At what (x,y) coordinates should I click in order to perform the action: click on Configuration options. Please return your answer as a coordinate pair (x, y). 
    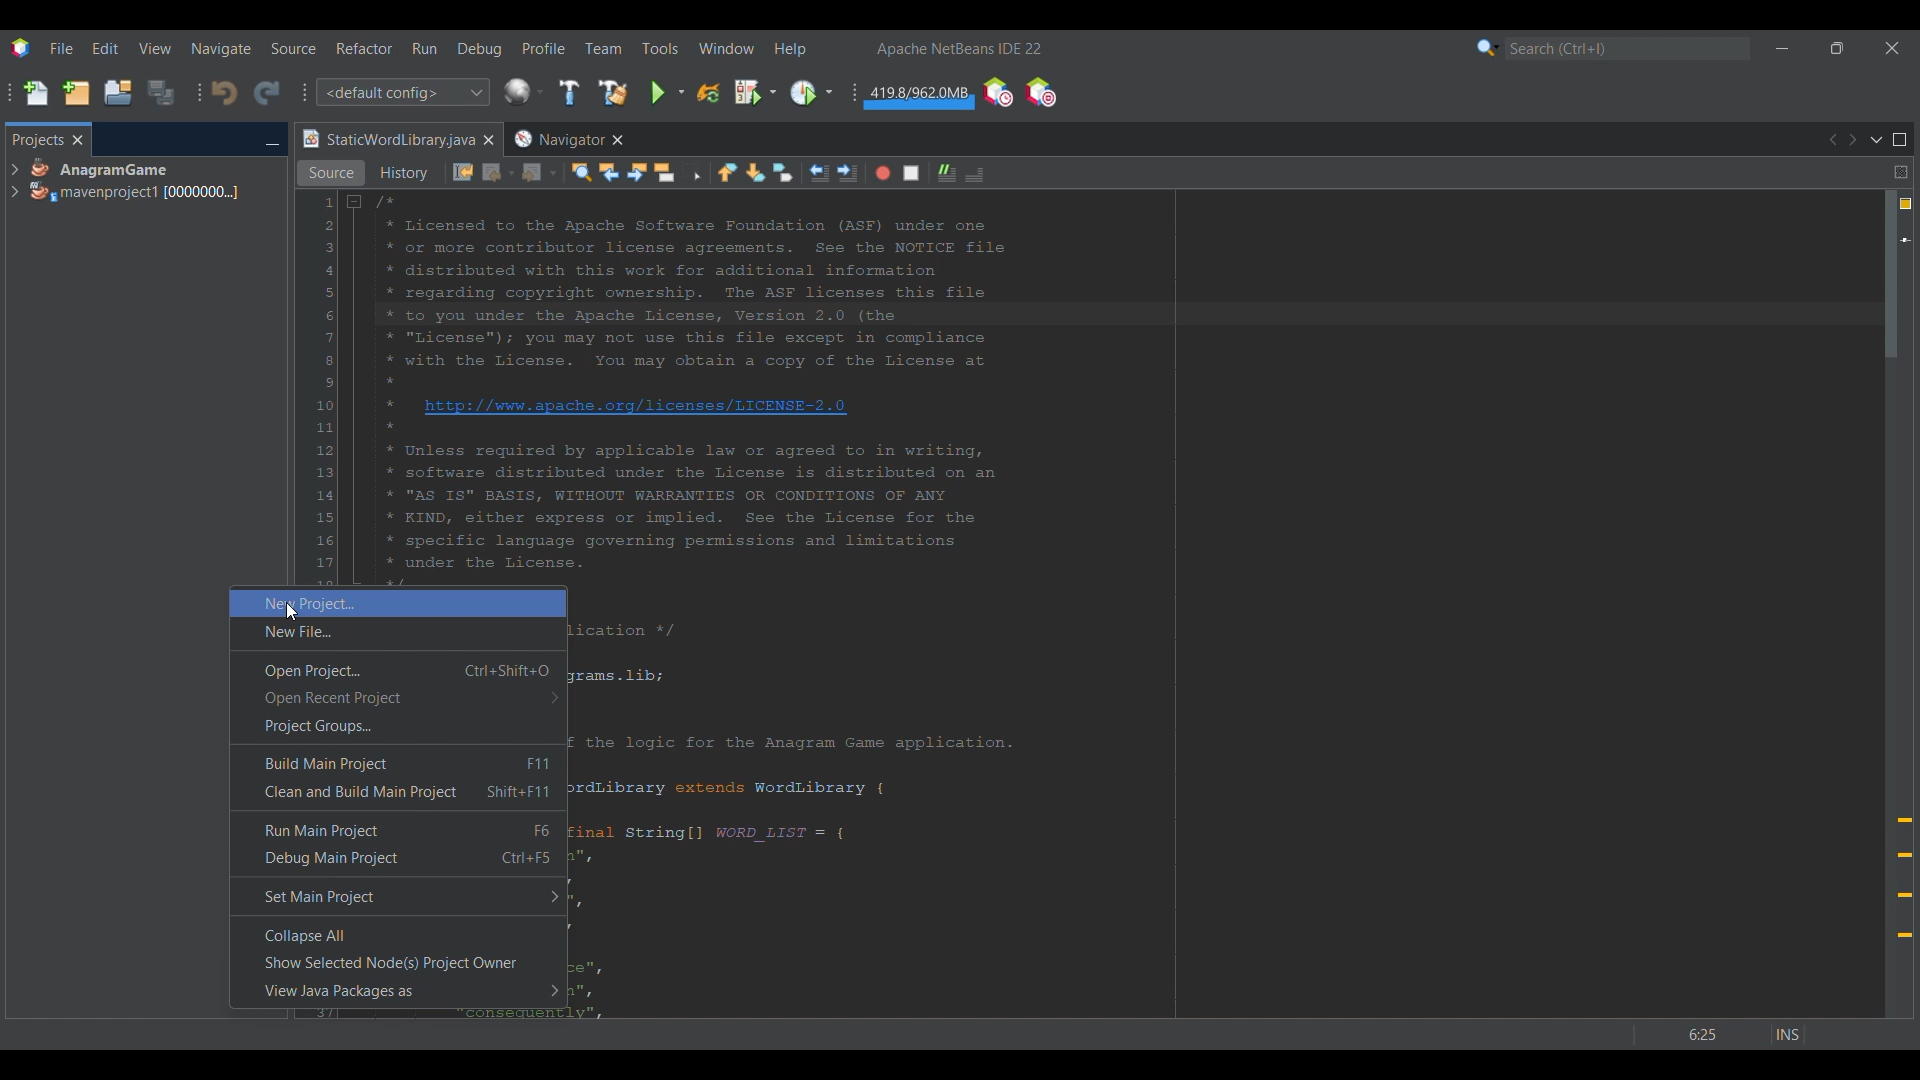
    Looking at the image, I should click on (402, 92).